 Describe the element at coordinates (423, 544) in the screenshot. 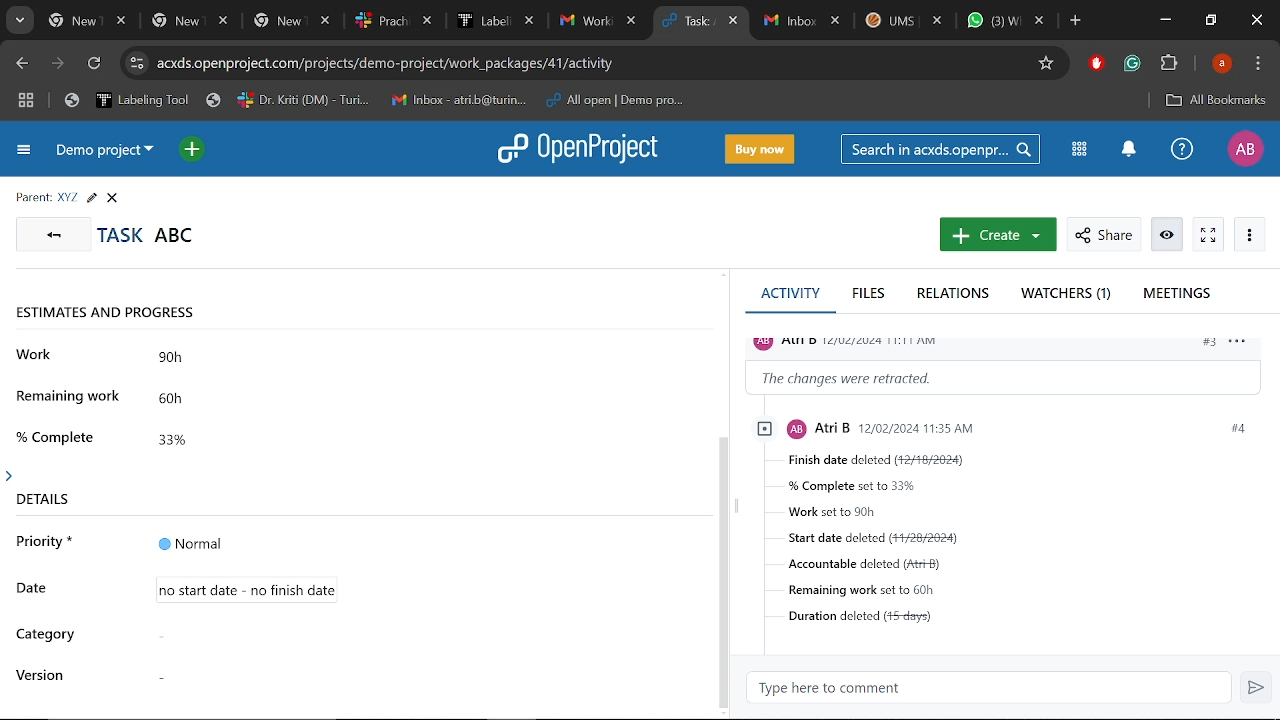

I see `Priority` at that location.